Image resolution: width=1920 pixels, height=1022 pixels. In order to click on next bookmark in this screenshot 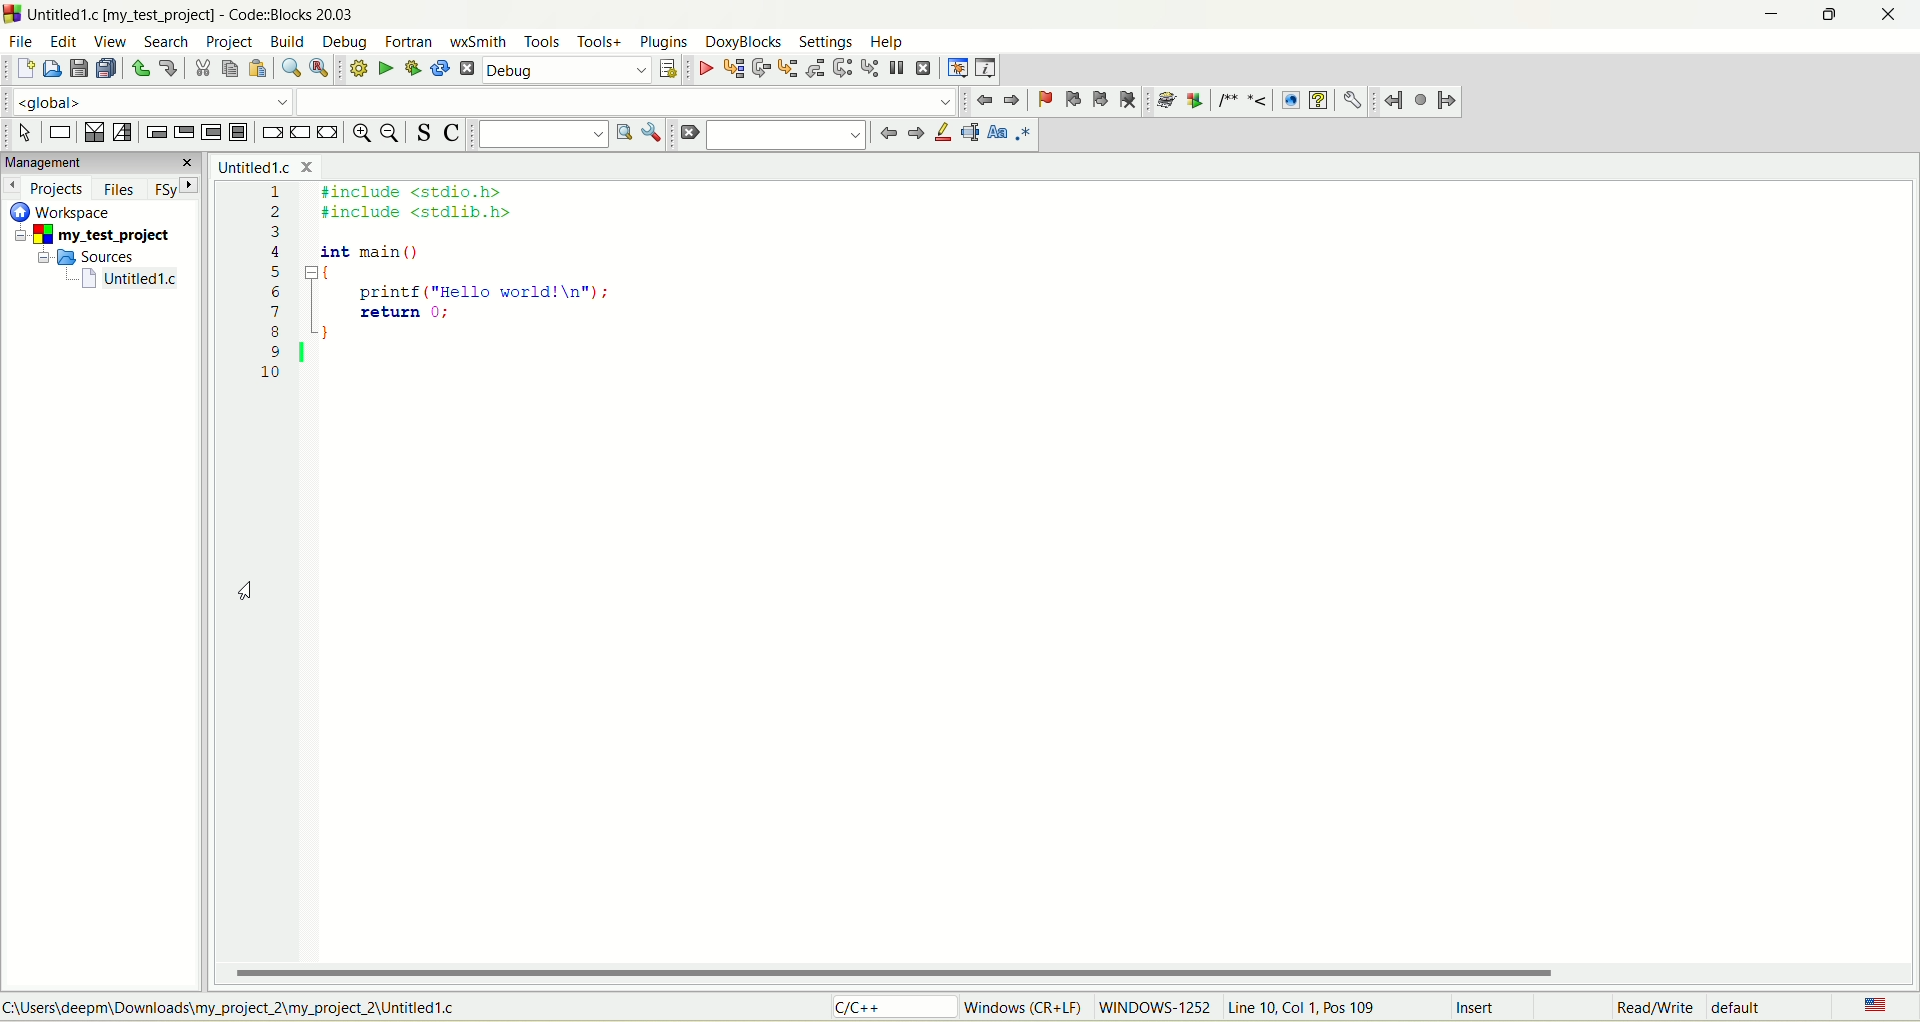, I will do `click(1101, 100)`.